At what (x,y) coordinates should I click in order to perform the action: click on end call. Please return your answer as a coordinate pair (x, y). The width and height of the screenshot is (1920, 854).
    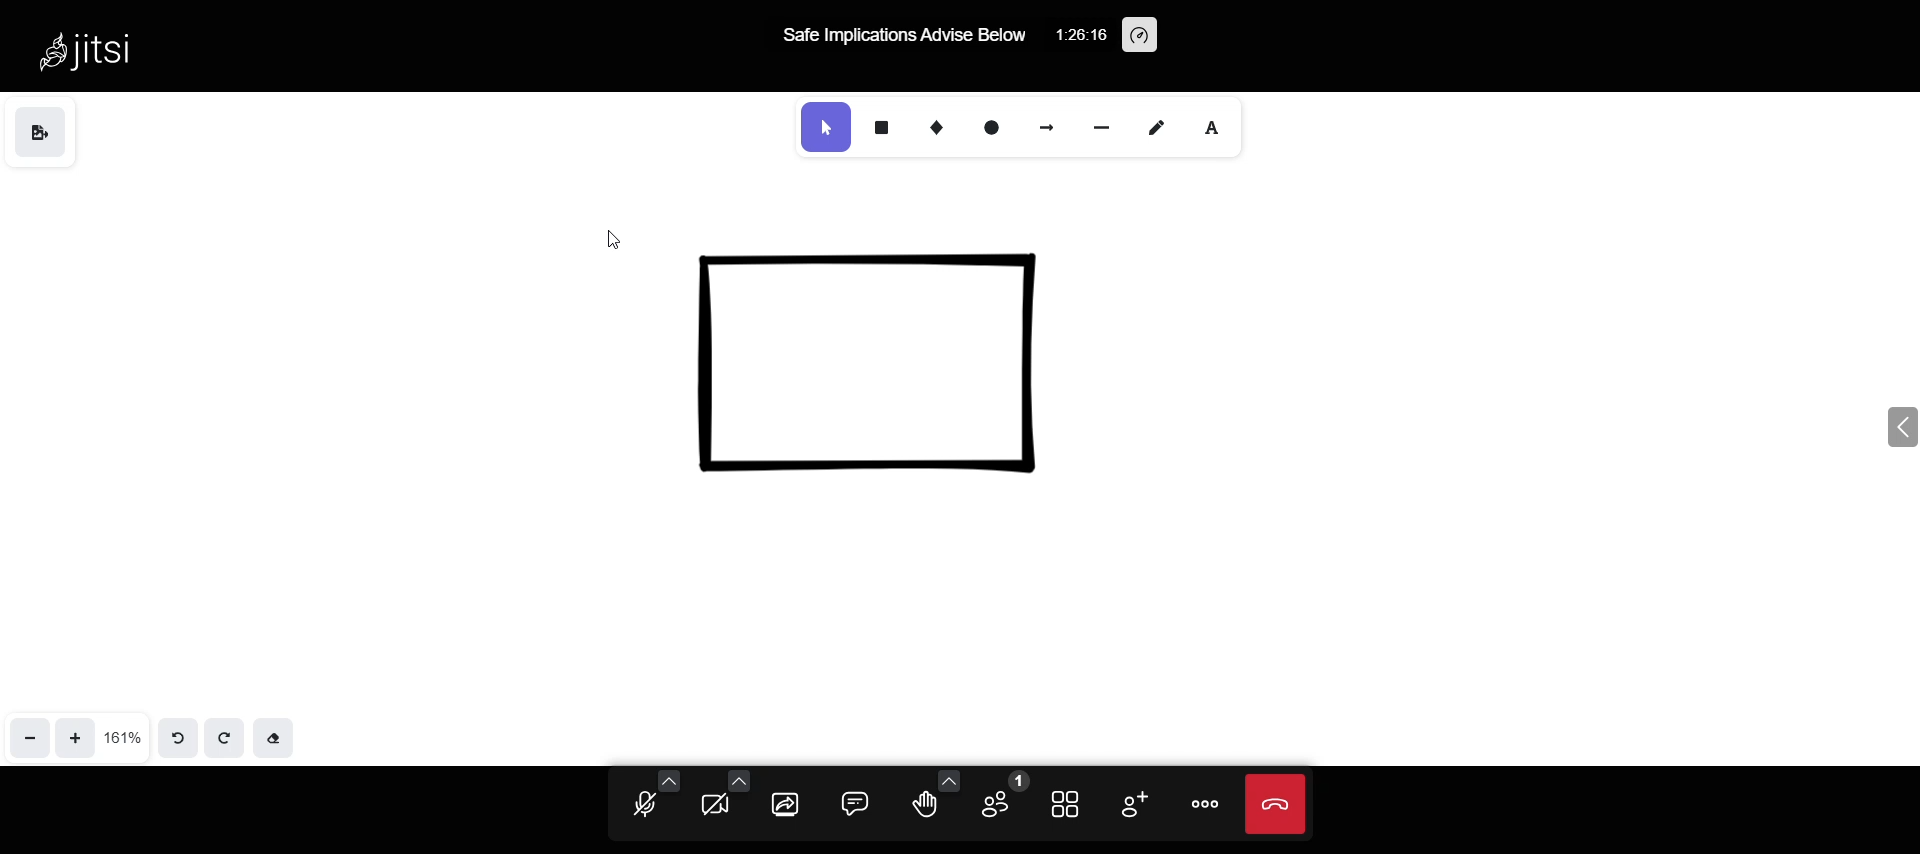
    Looking at the image, I should click on (1278, 802).